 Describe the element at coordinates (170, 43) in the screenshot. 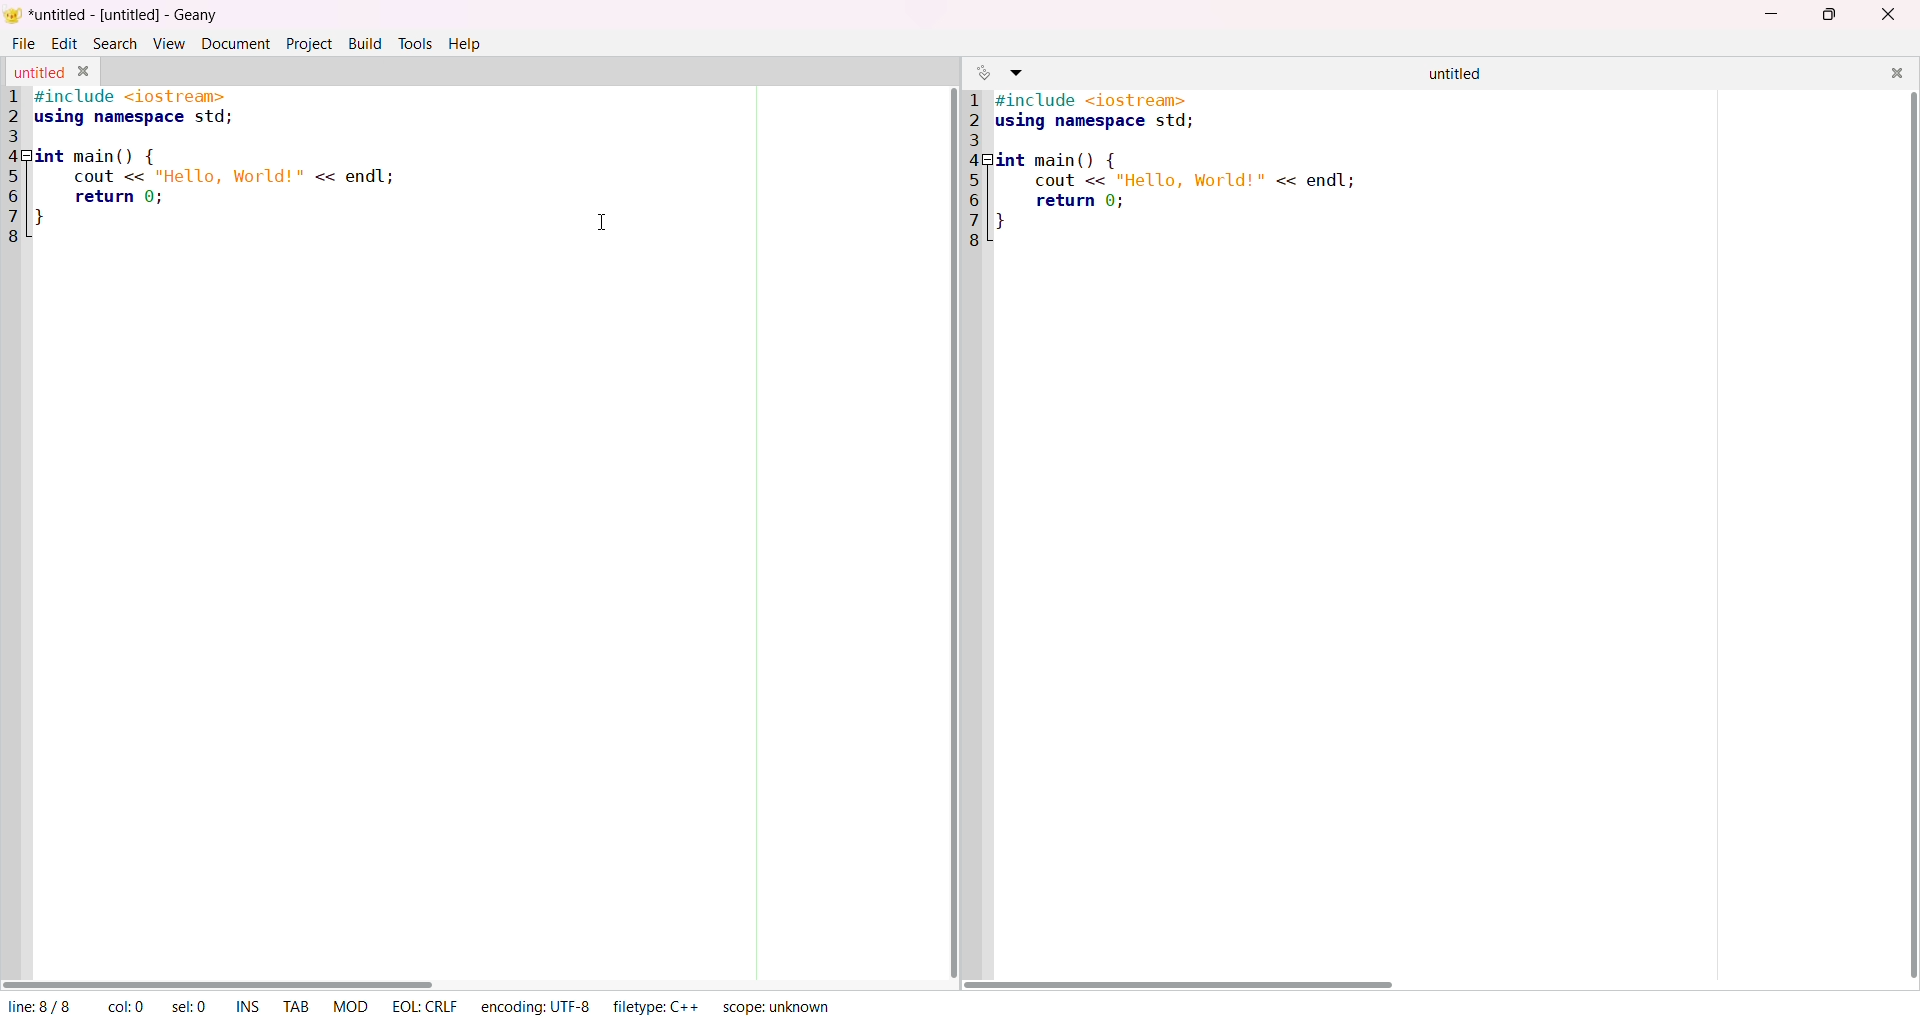

I see `View` at that location.